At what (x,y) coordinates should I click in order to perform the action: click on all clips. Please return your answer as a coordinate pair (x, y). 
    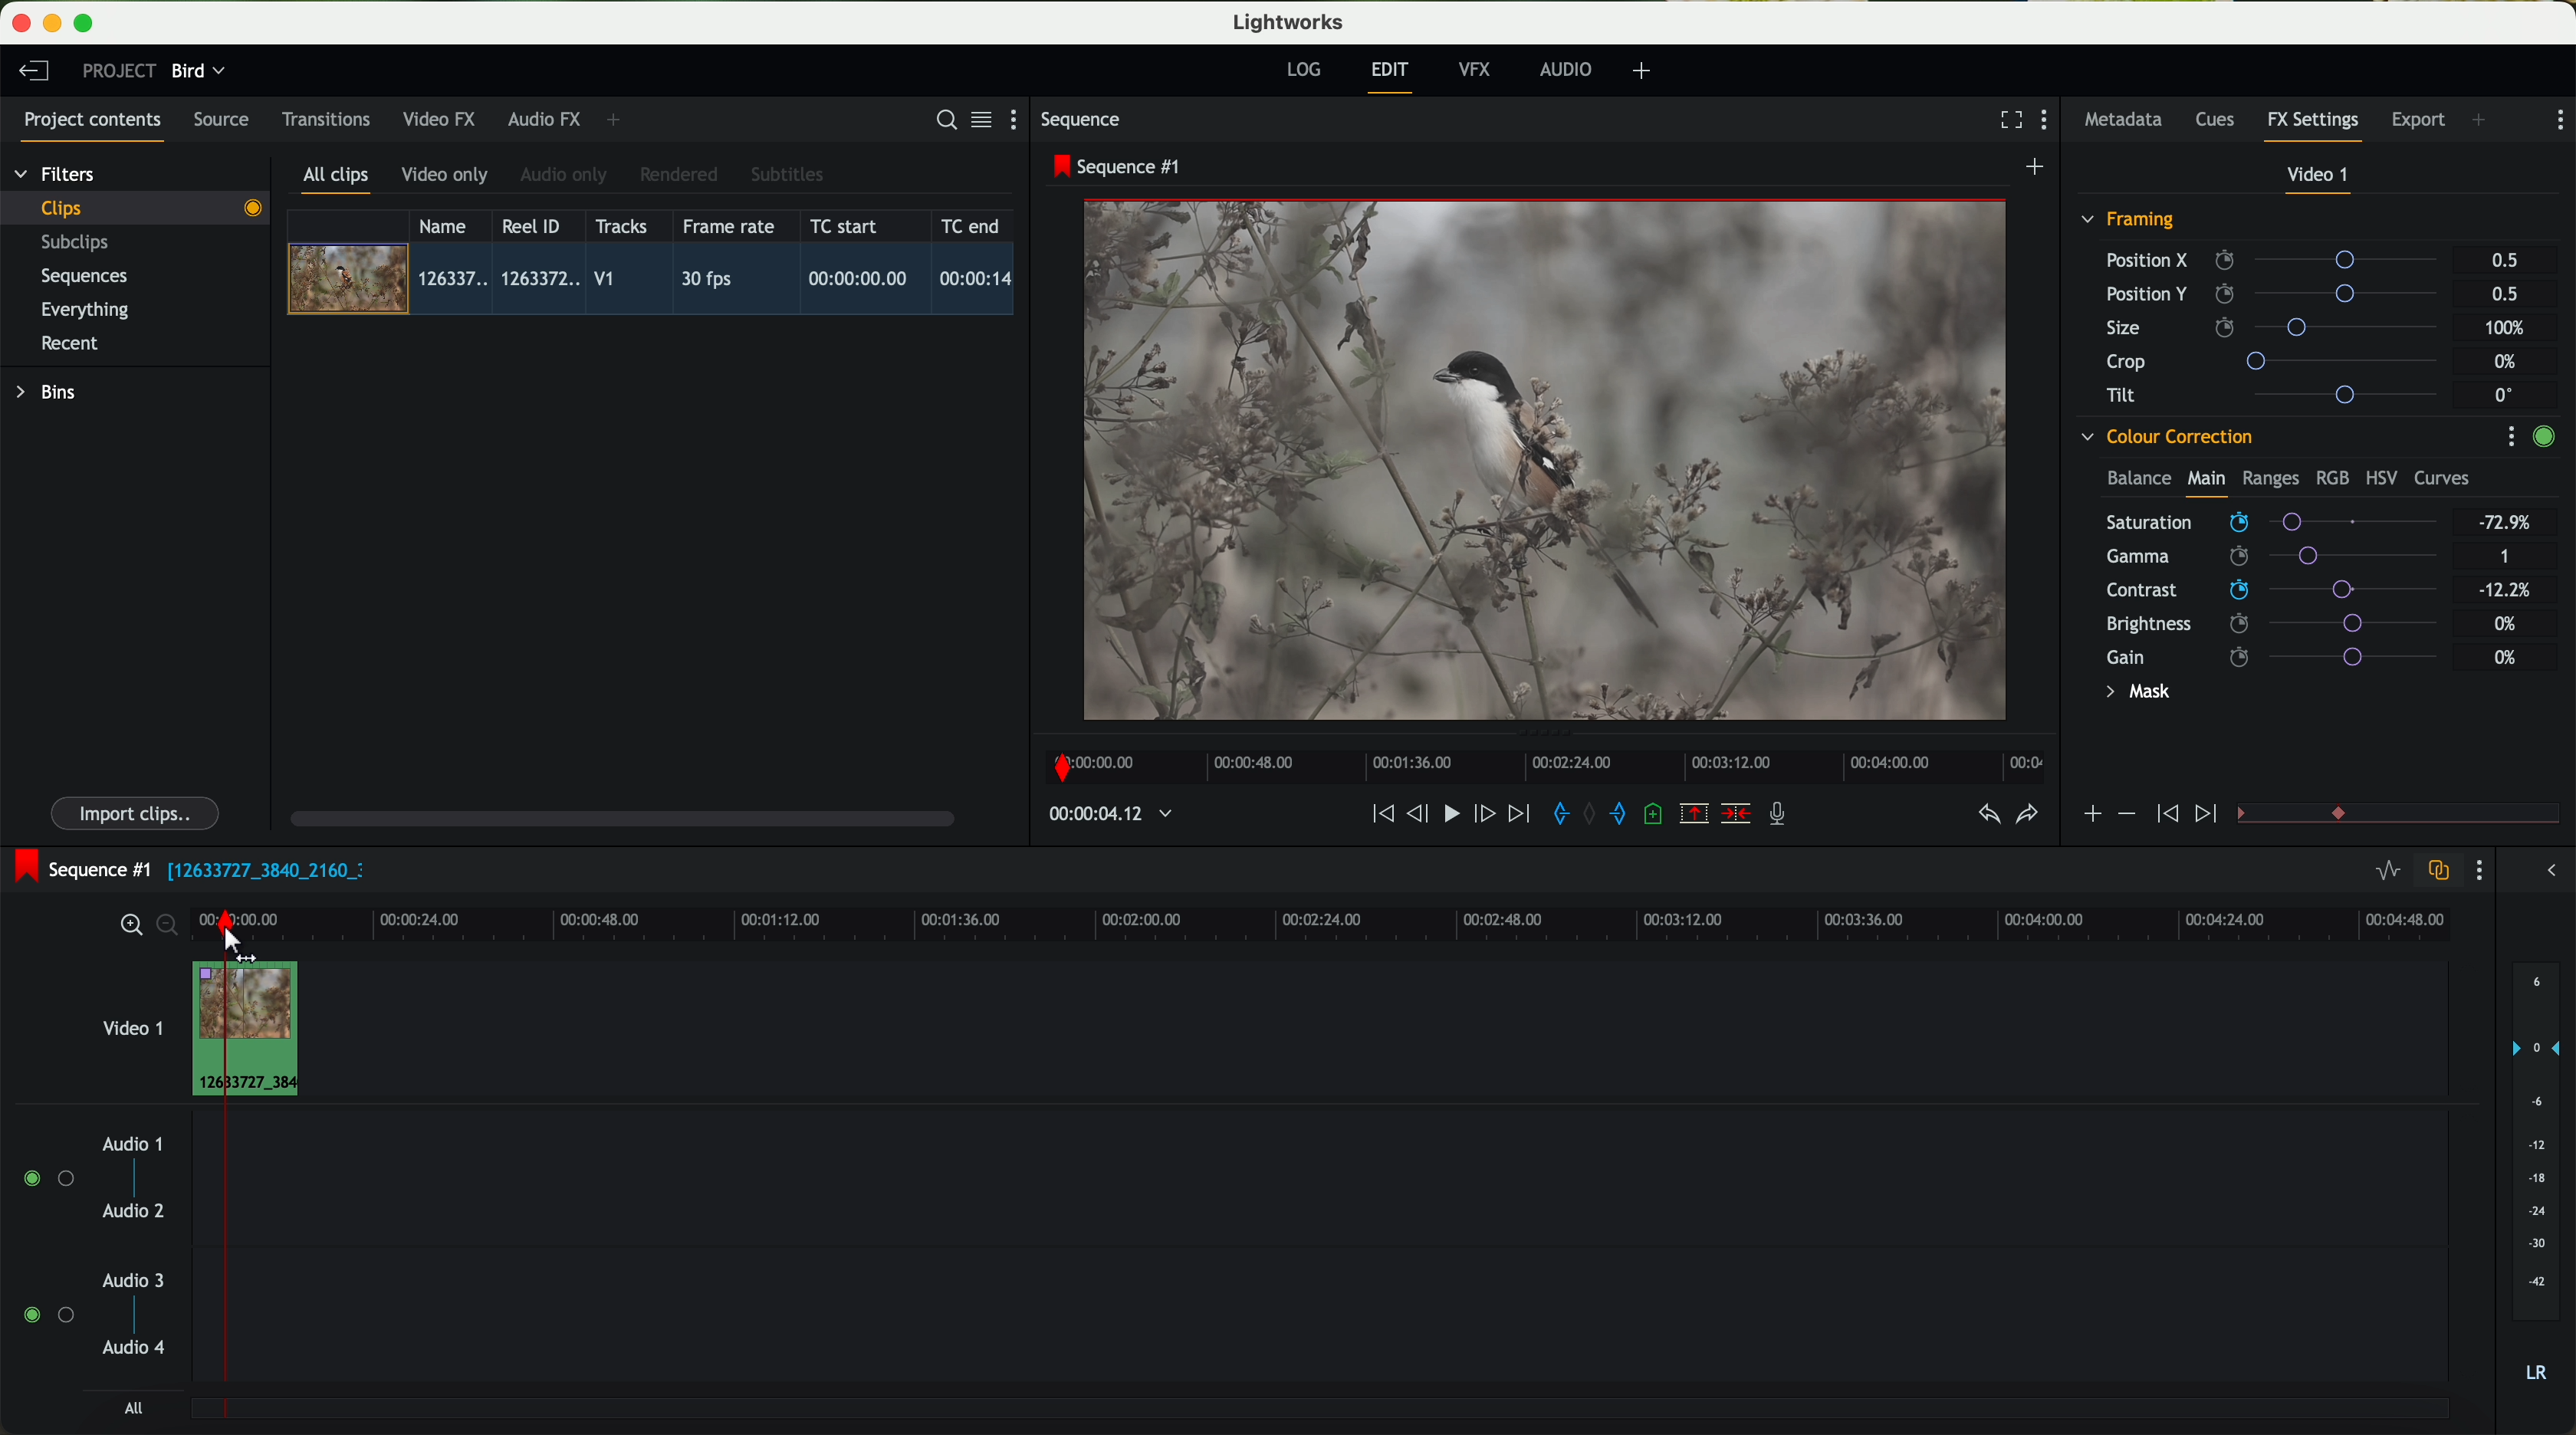
    Looking at the image, I should click on (337, 181).